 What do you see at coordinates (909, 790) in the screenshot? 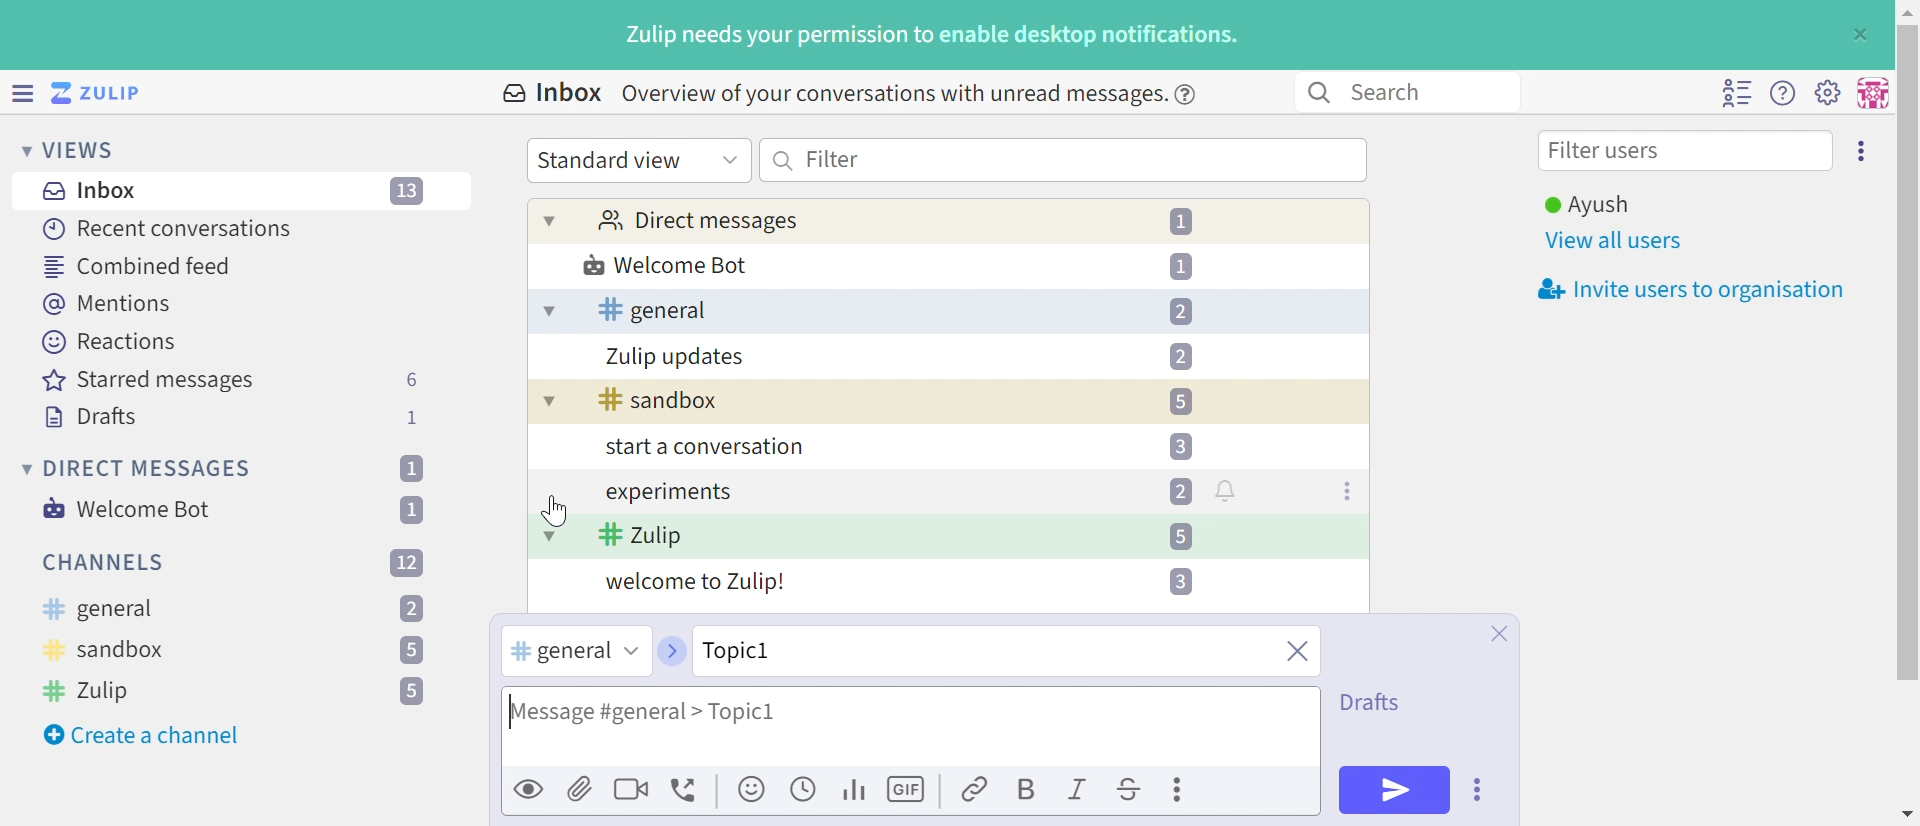
I see `GIF` at bounding box center [909, 790].